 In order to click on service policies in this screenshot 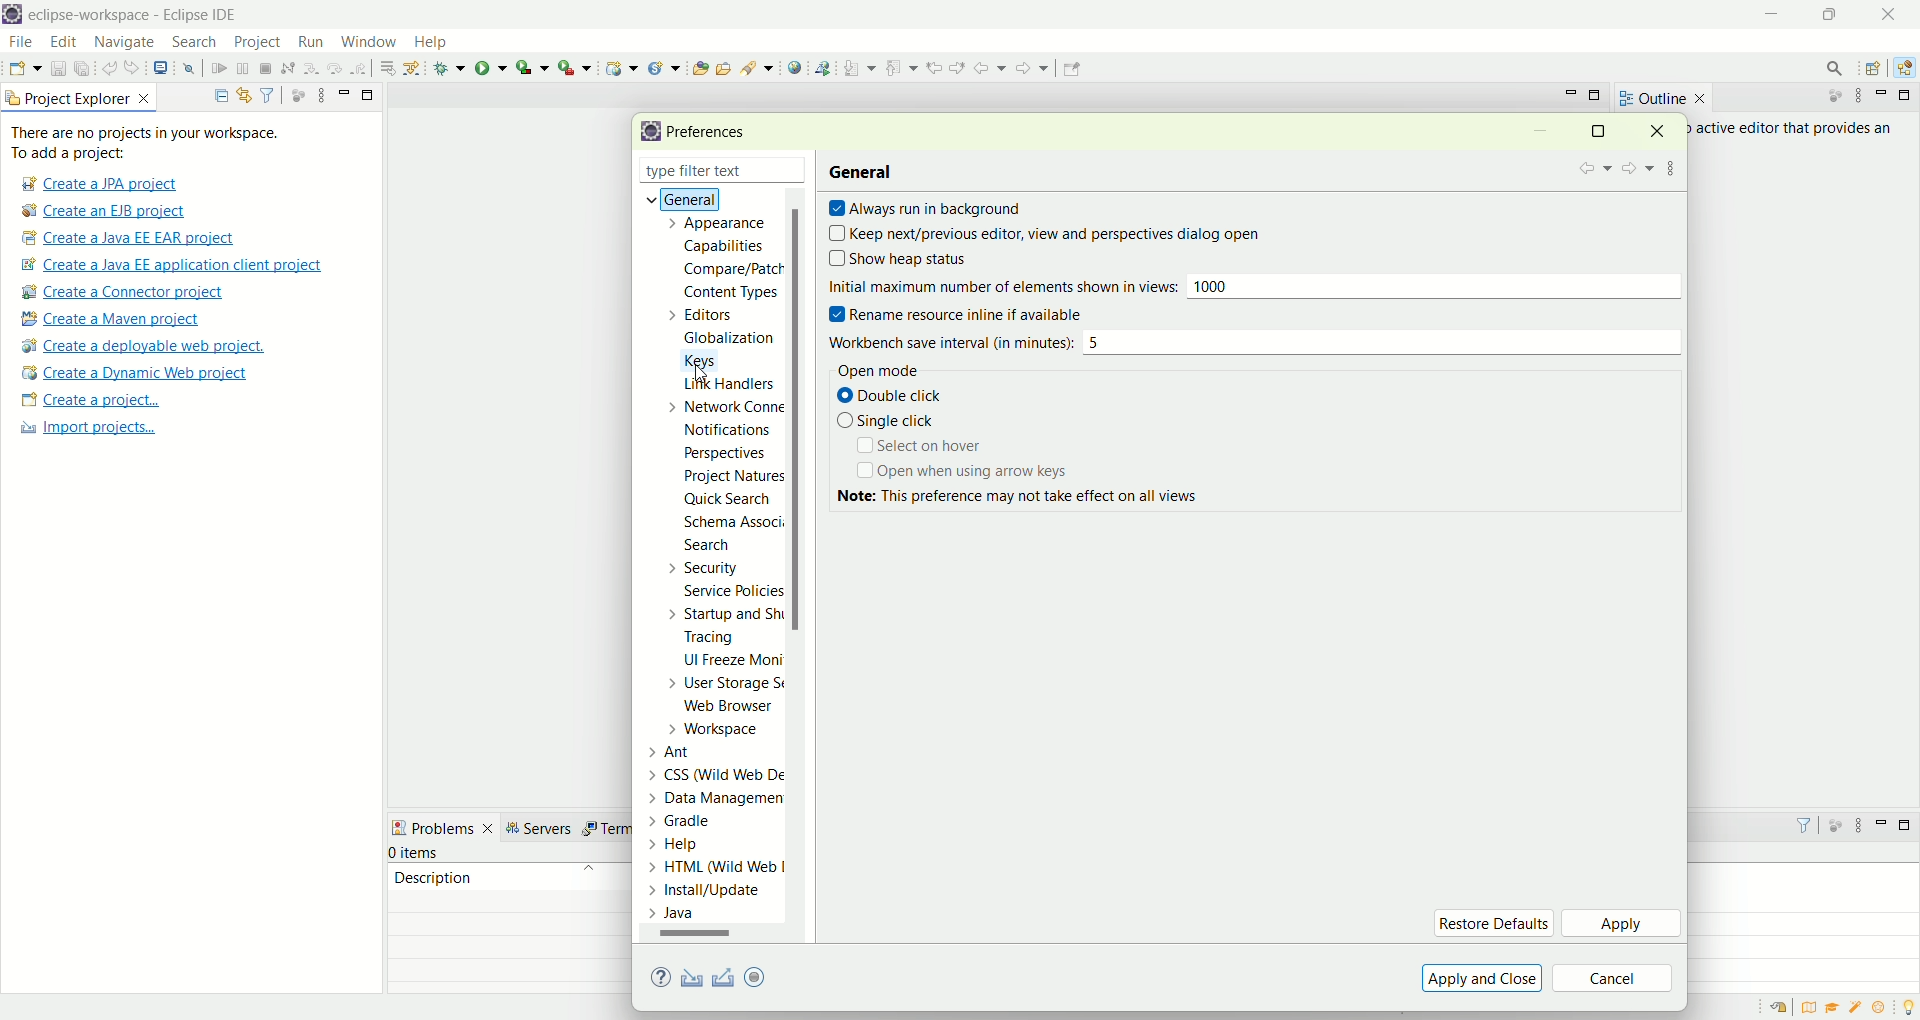, I will do `click(731, 591)`.